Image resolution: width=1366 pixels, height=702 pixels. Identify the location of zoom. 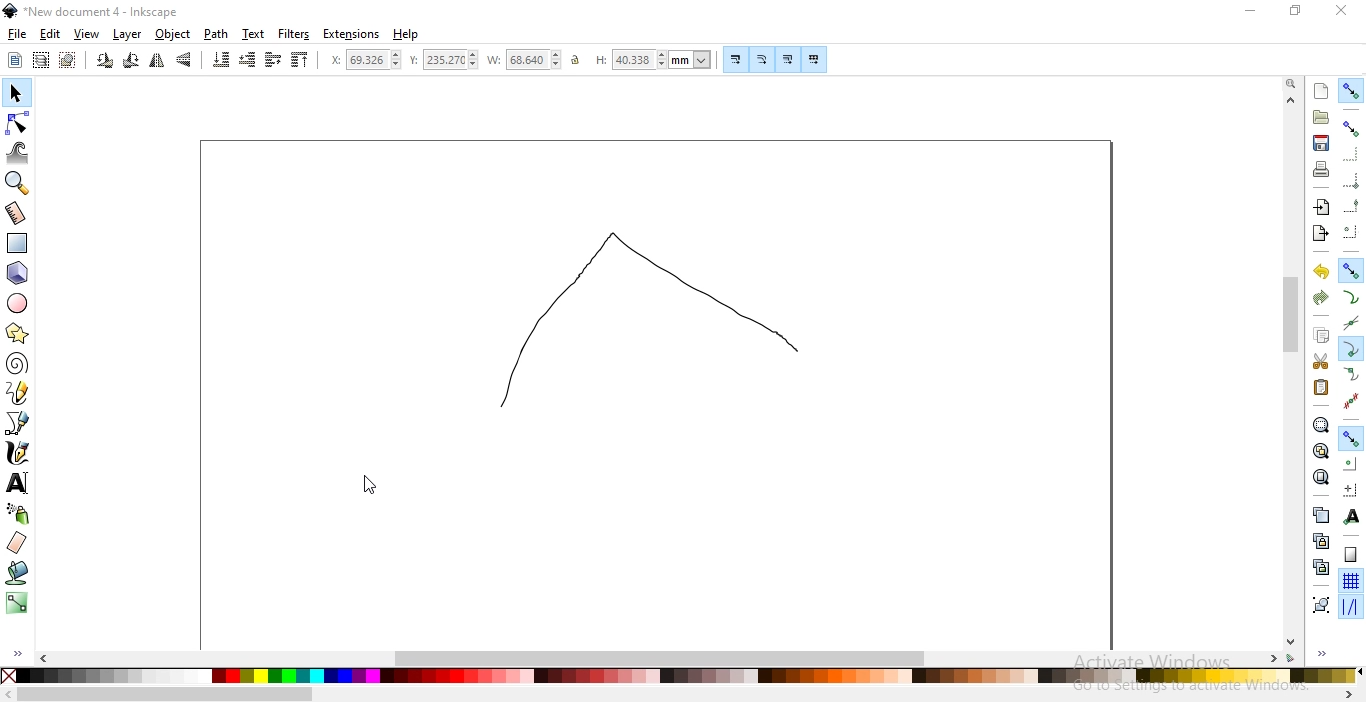
(1293, 82).